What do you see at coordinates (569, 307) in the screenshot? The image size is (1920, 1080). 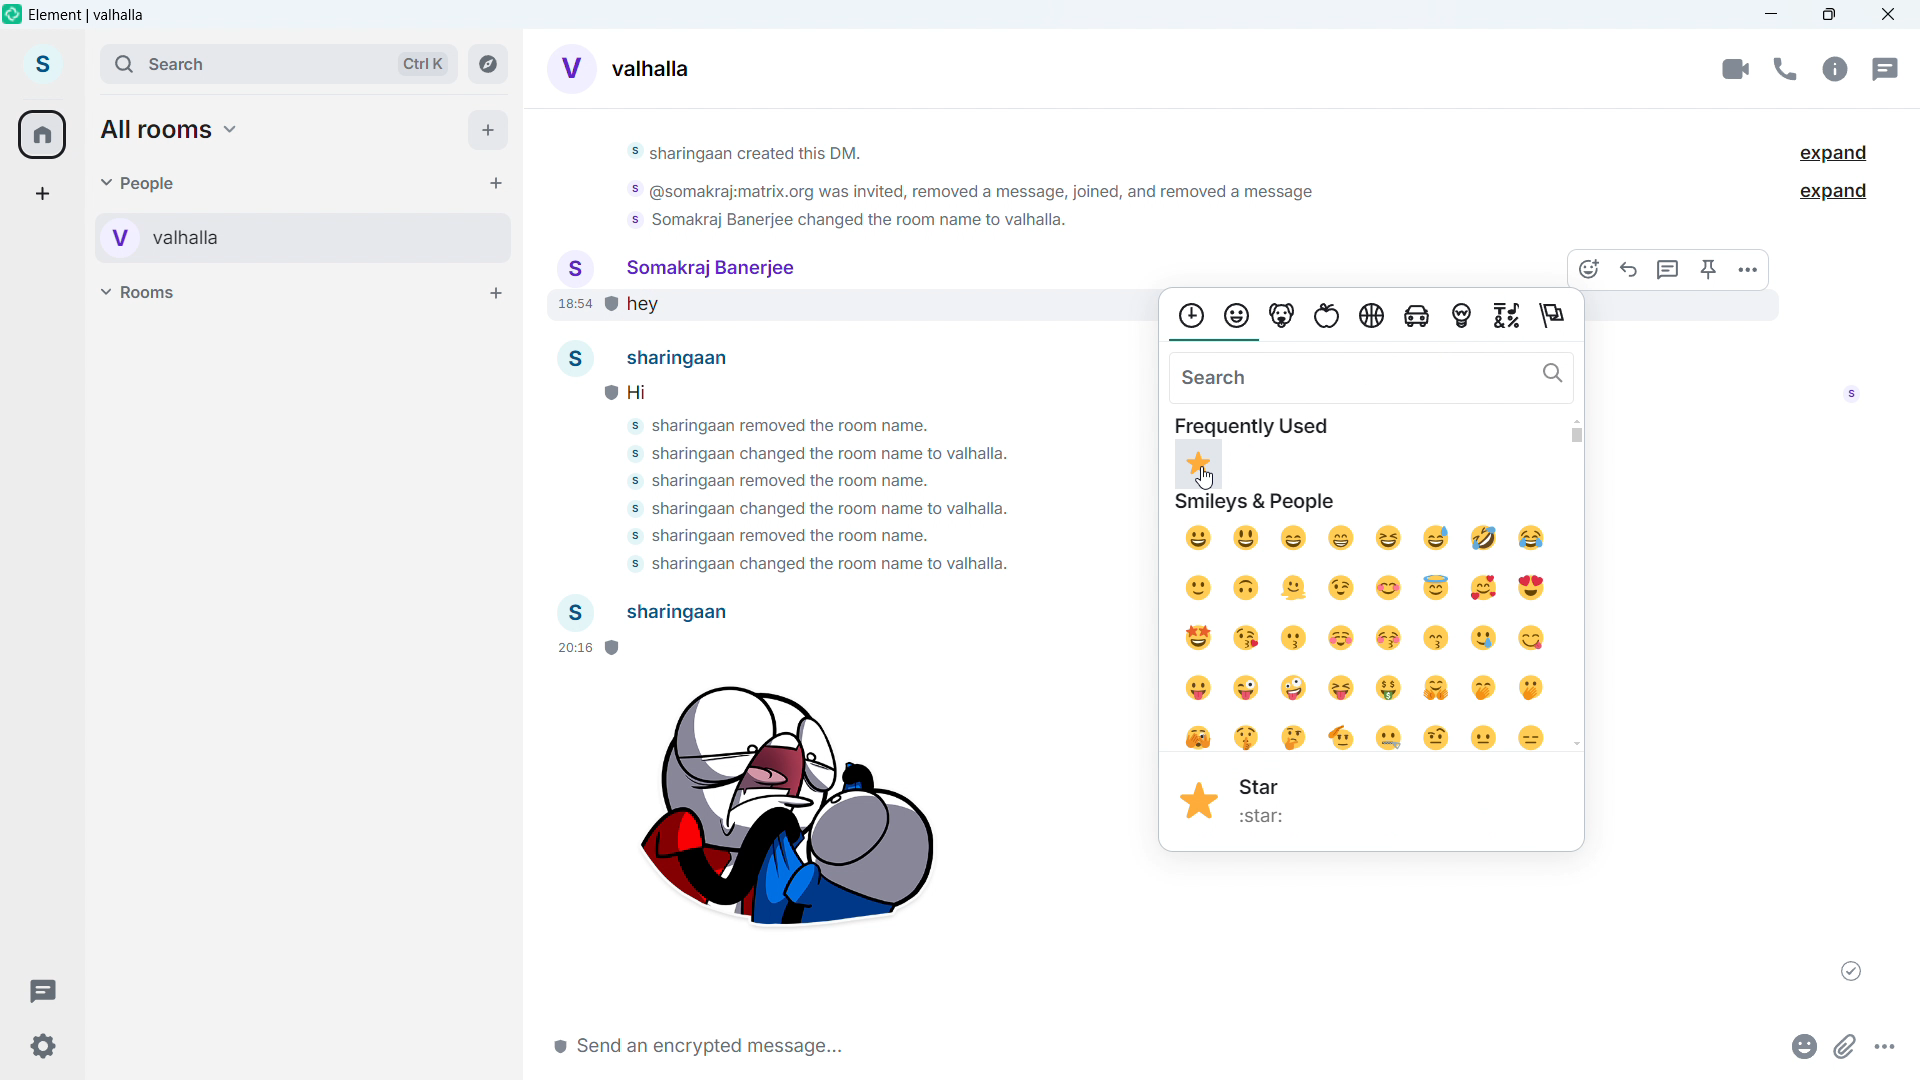 I see `time of sending message` at bounding box center [569, 307].